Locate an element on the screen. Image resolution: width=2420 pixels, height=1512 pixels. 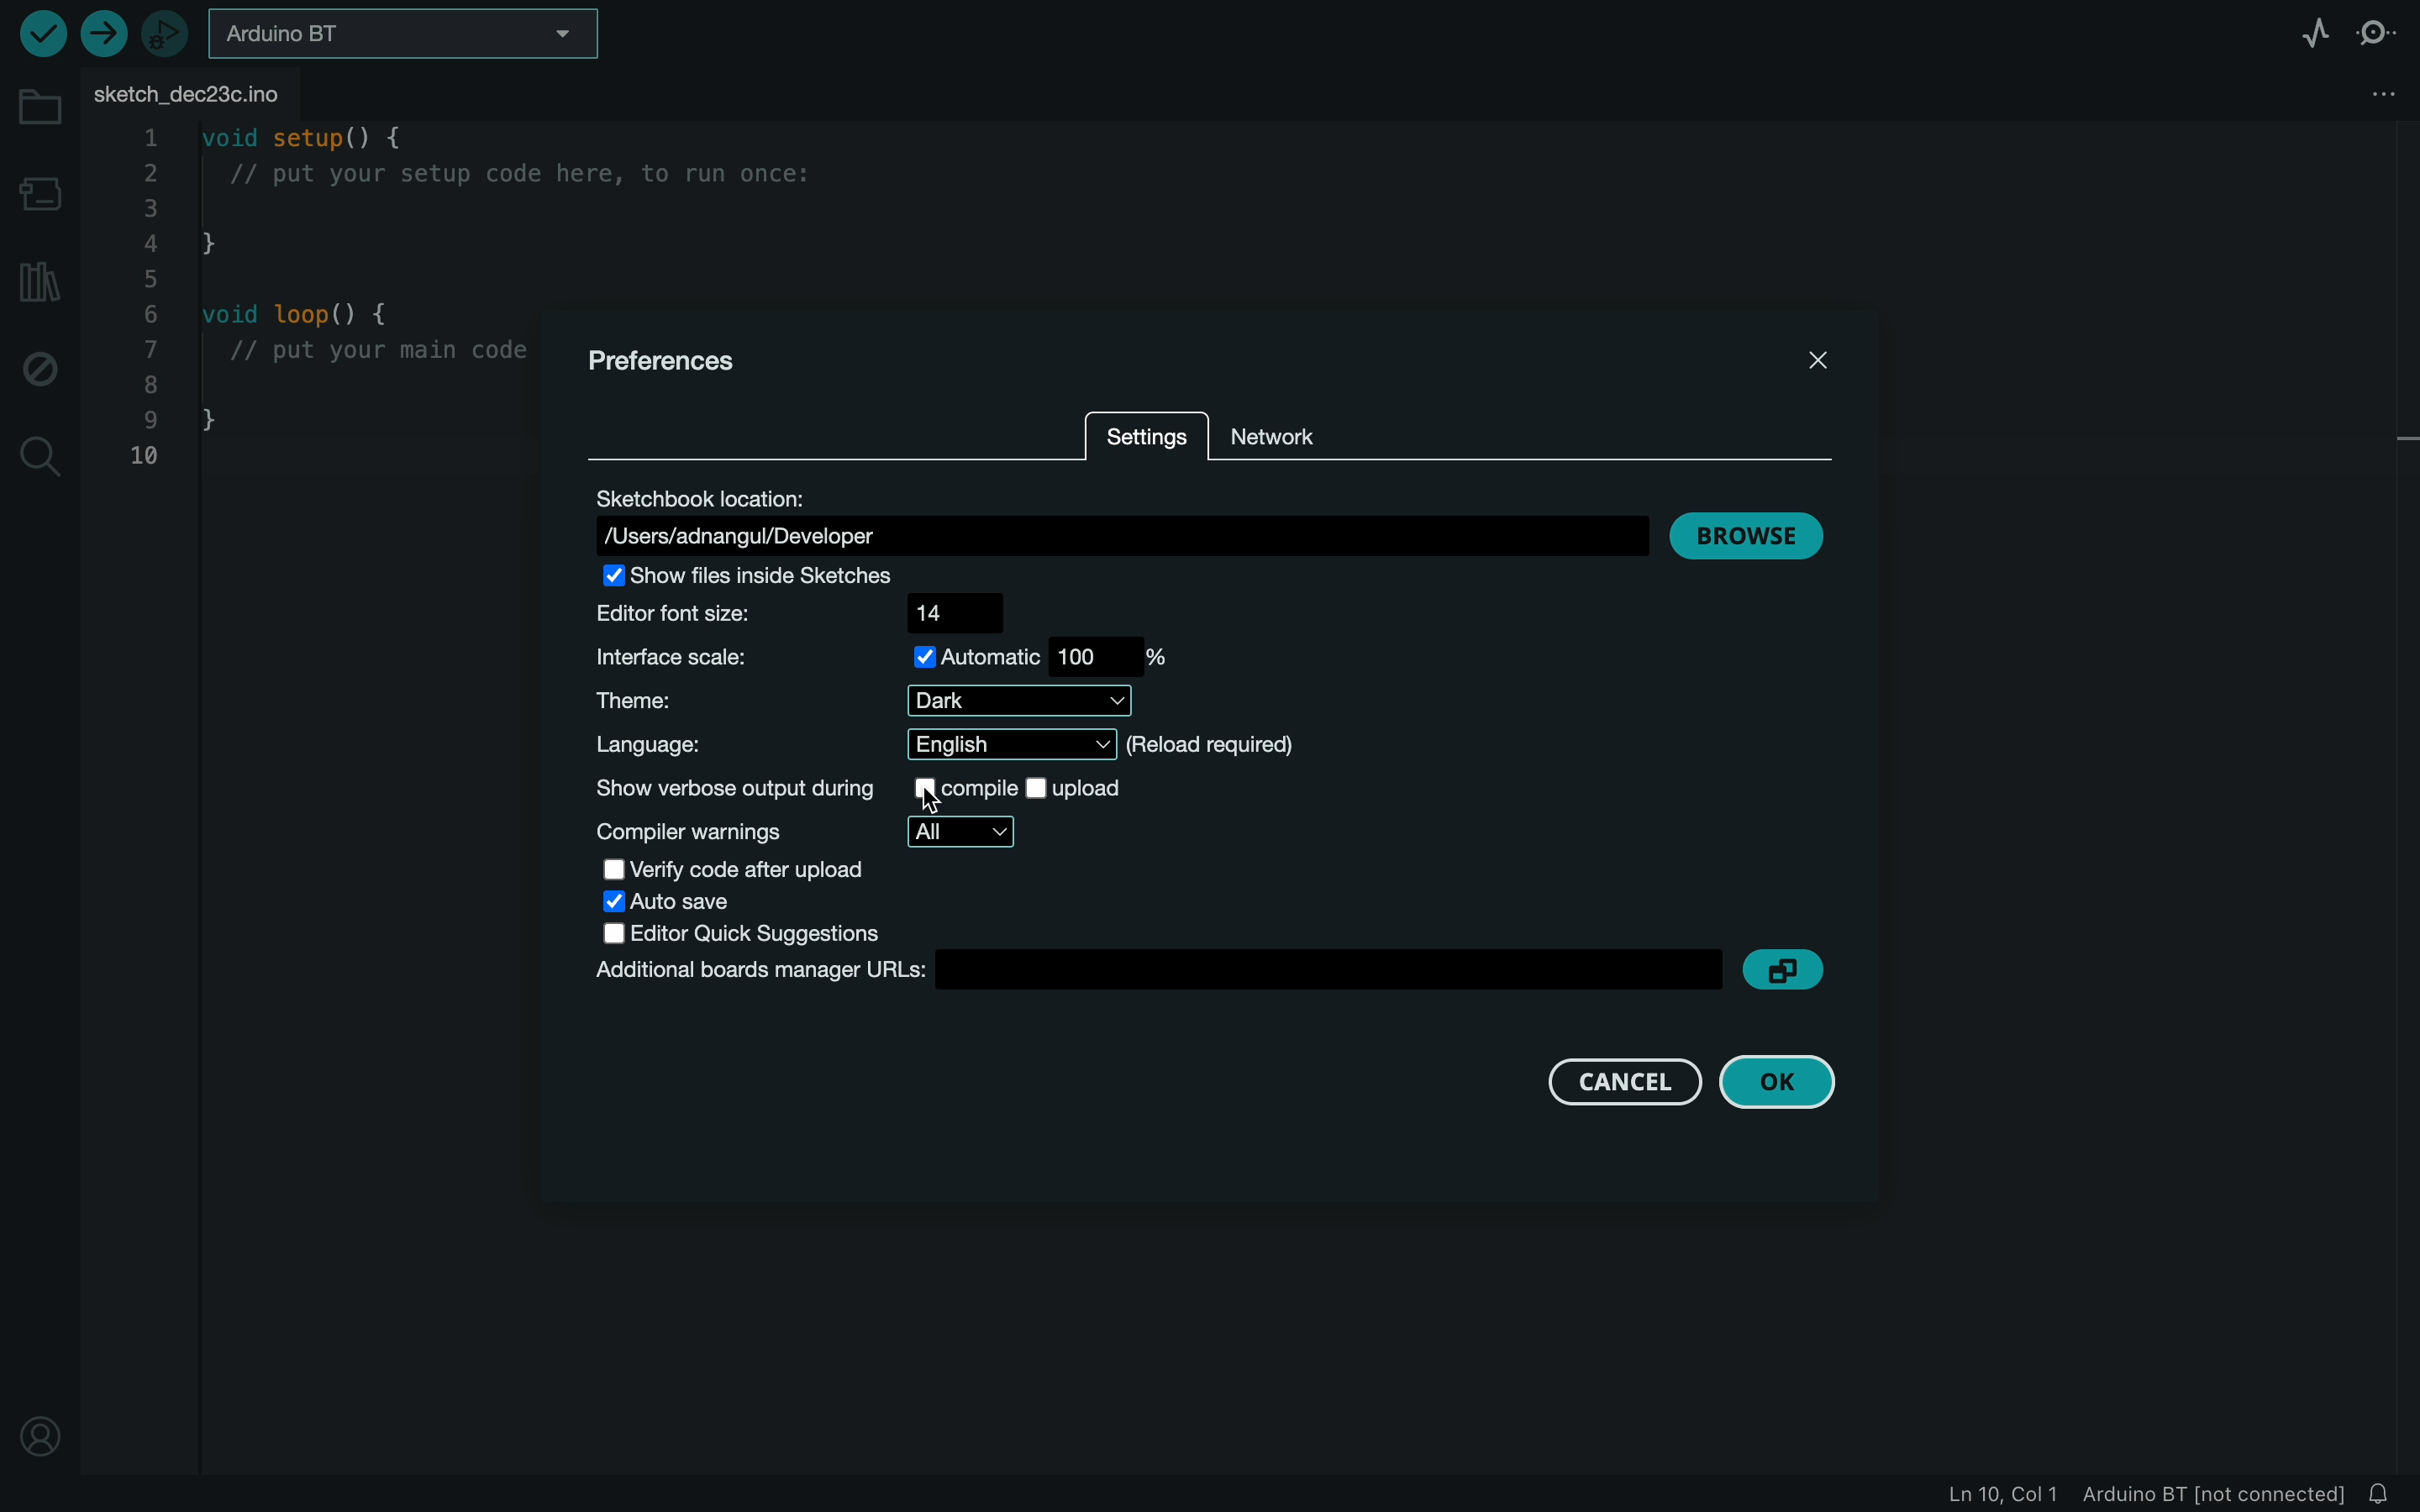
size is located at coordinates (805, 612).